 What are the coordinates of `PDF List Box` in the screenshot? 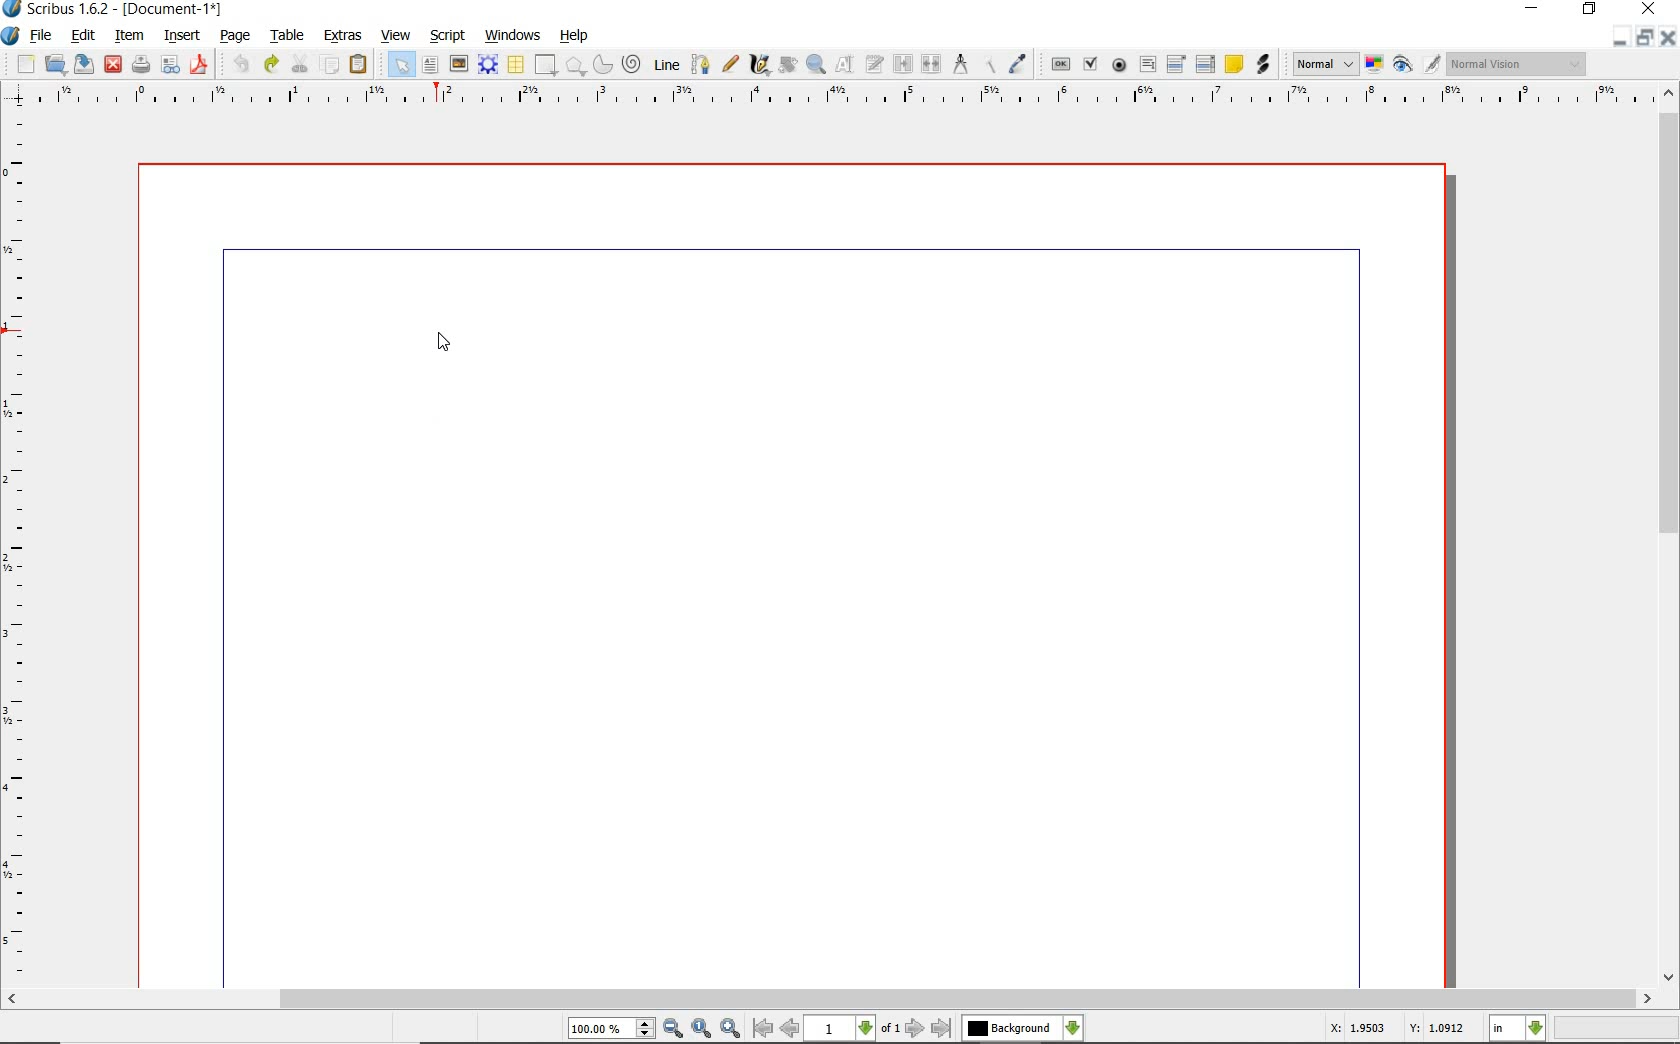 It's located at (1205, 64).